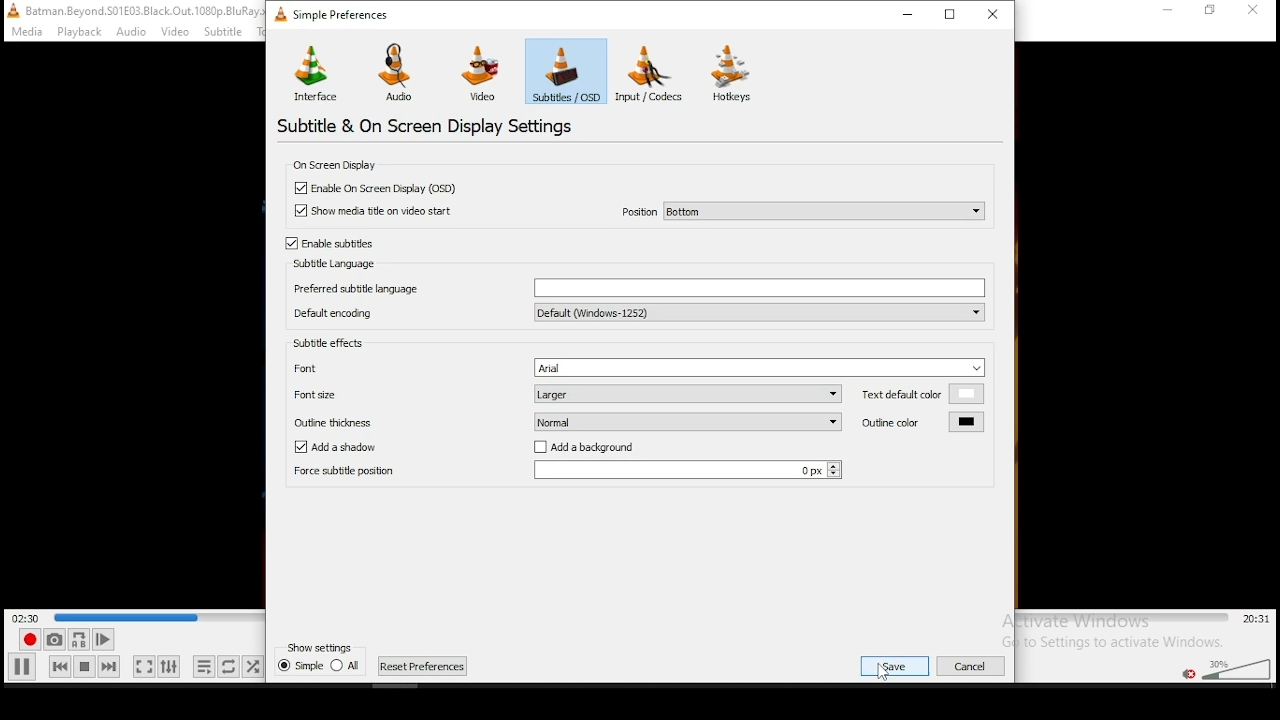 This screenshot has width=1280, height=720. What do you see at coordinates (84, 666) in the screenshot?
I see `stop` at bounding box center [84, 666].